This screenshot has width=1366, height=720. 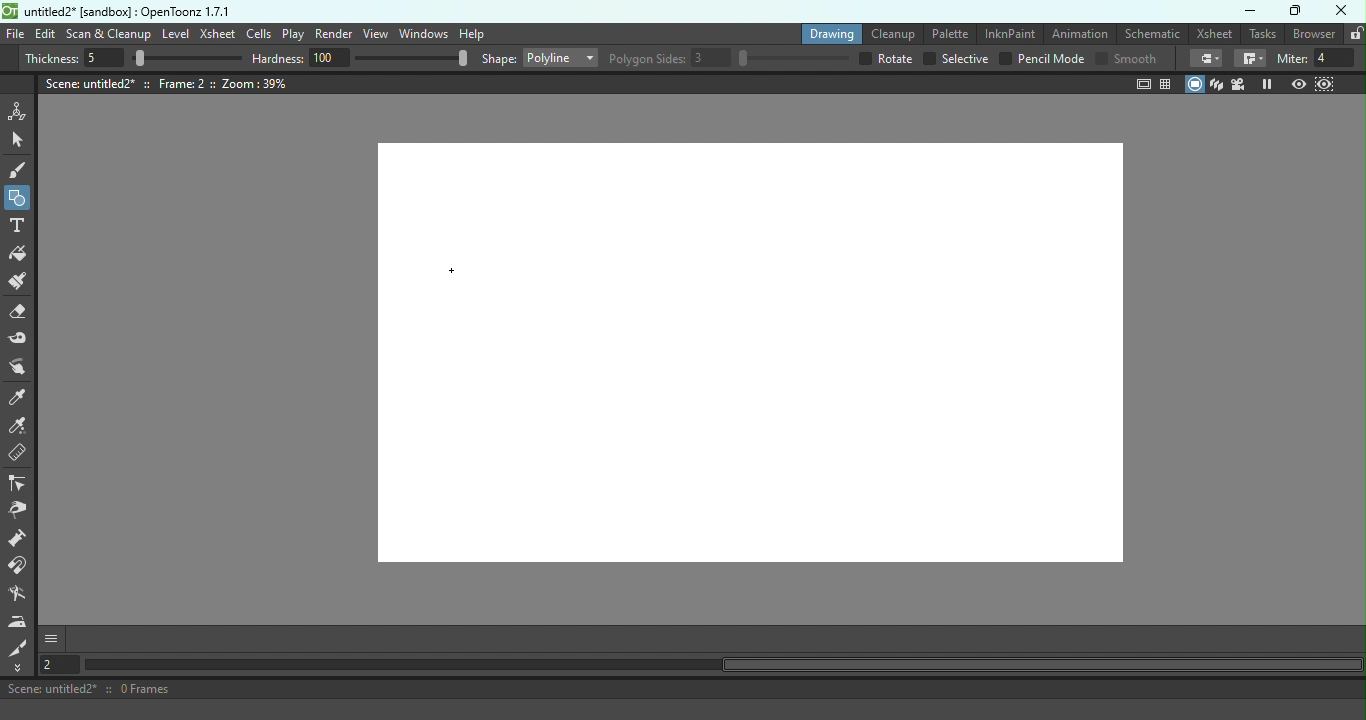 What do you see at coordinates (23, 367) in the screenshot?
I see `Pinch tool` at bounding box center [23, 367].